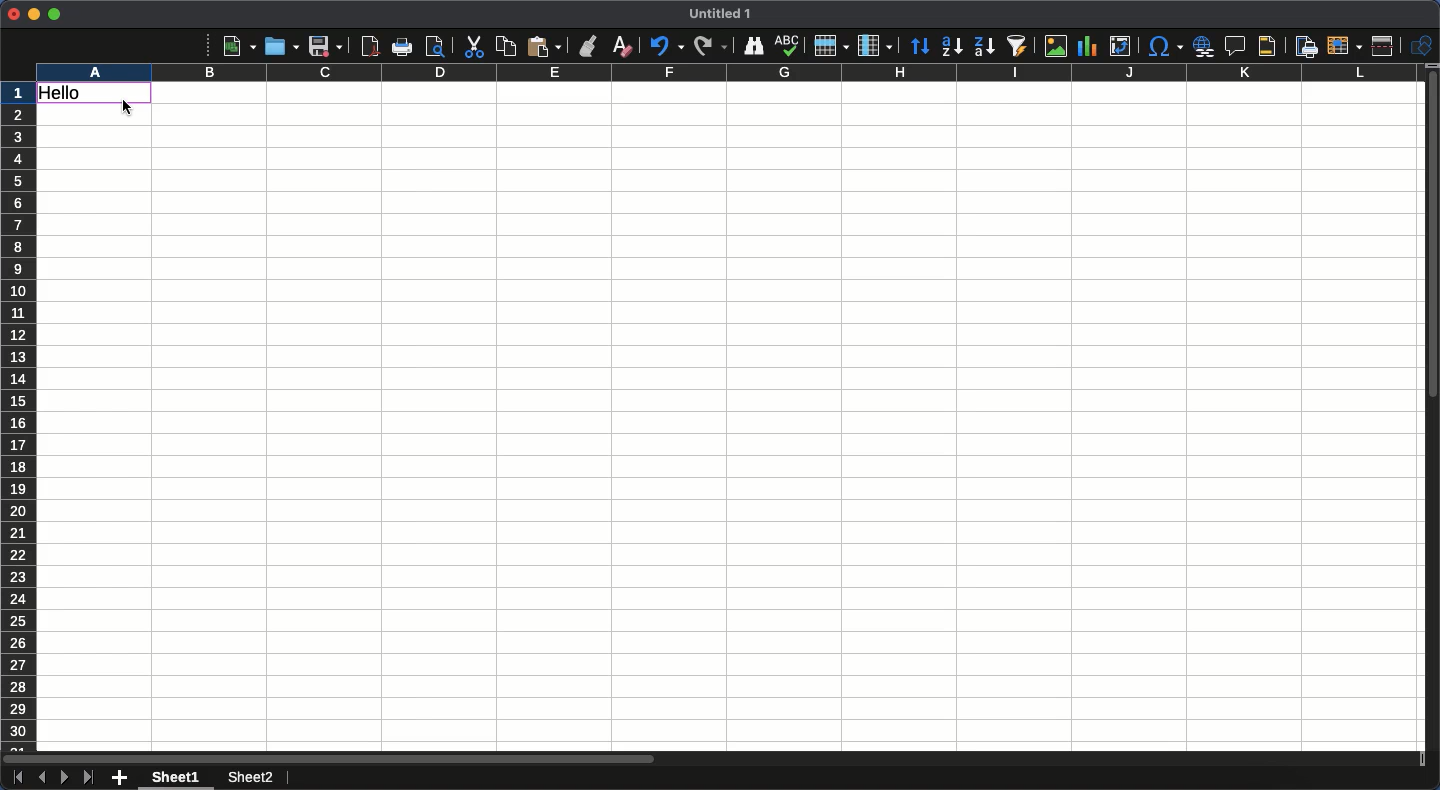  What do you see at coordinates (1305, 47) in the screenshot?
I see `Define print area` at bounding box center [1305, 47].